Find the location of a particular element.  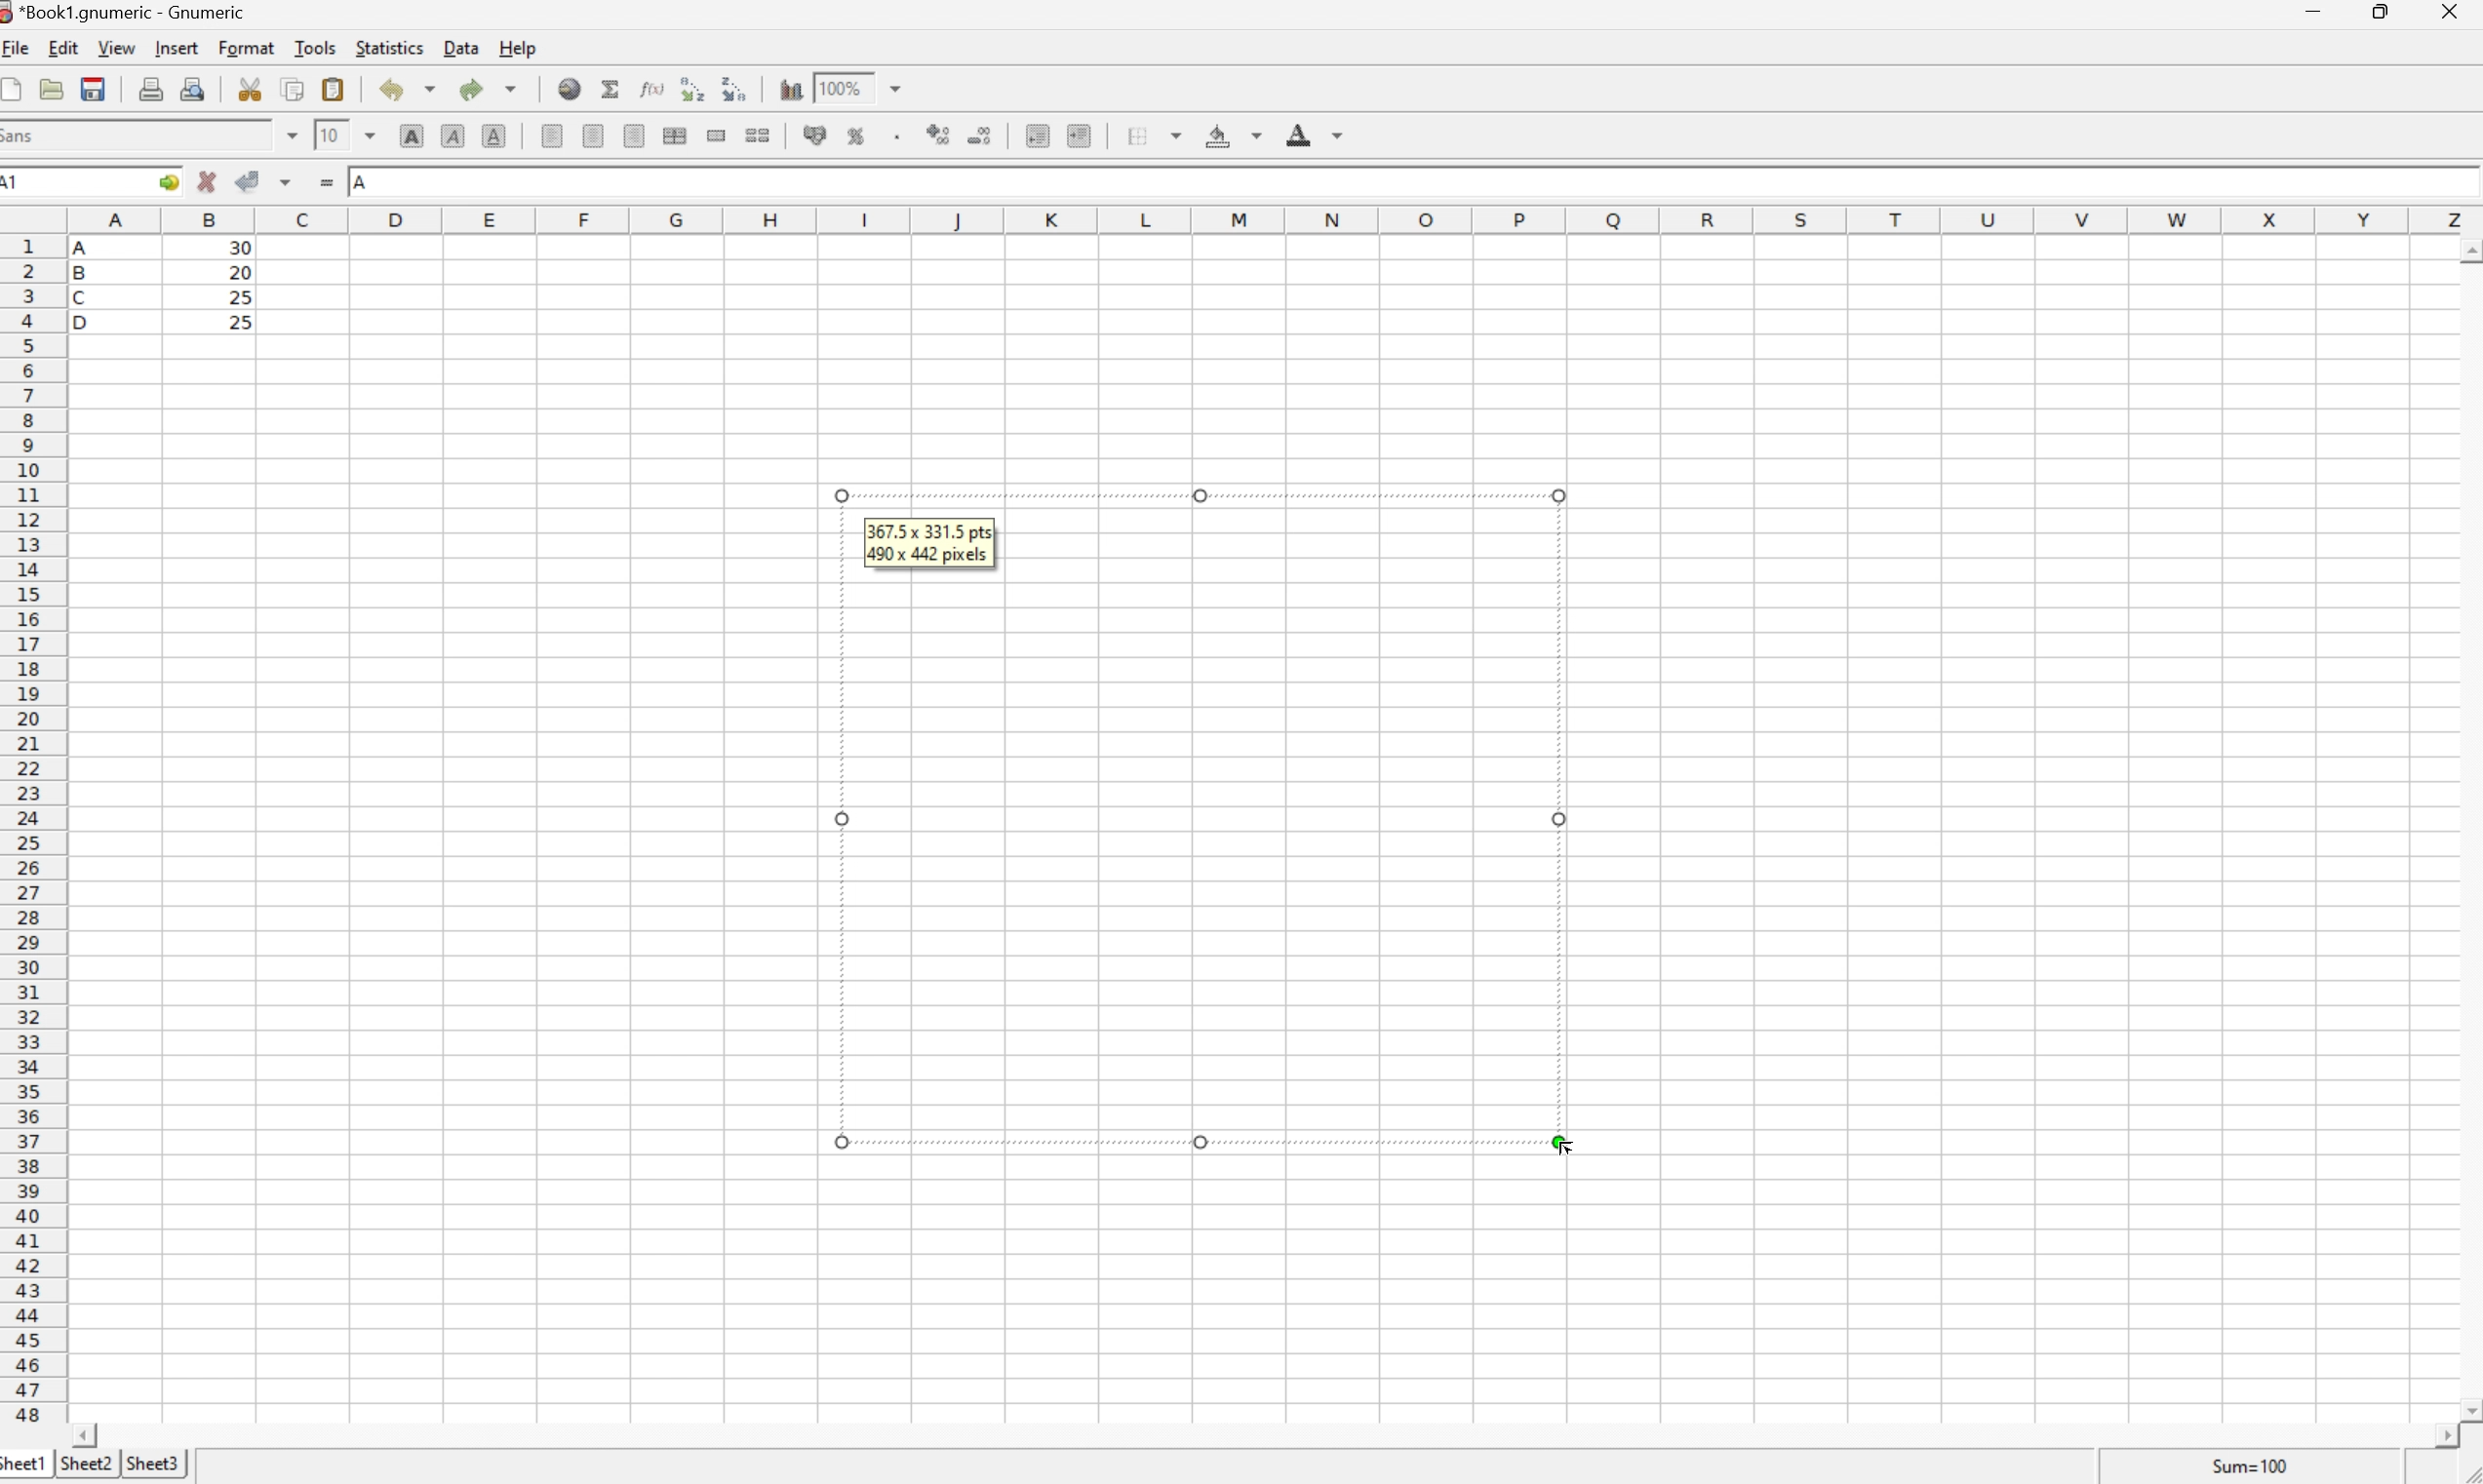

Drop Down is located at coordinates (289, 135).